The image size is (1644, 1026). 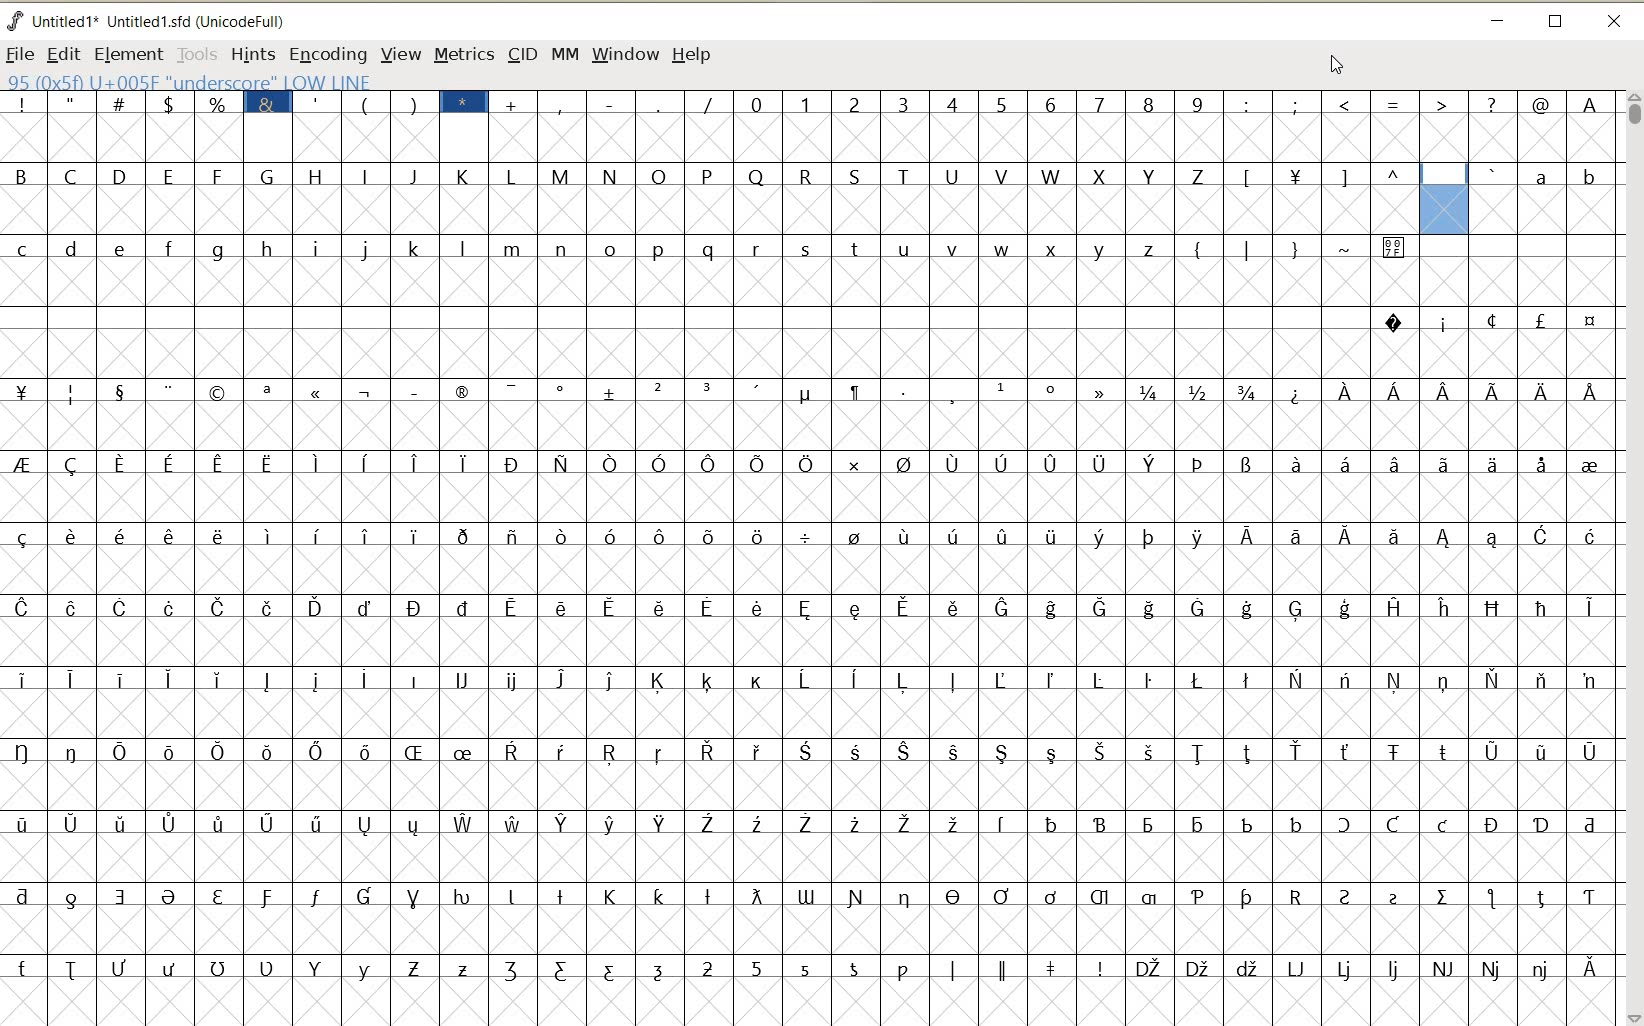 What do you see at coordinates (195, 53) in the screenshot?
I see `TOOLS` at bounding box center [195, 53].